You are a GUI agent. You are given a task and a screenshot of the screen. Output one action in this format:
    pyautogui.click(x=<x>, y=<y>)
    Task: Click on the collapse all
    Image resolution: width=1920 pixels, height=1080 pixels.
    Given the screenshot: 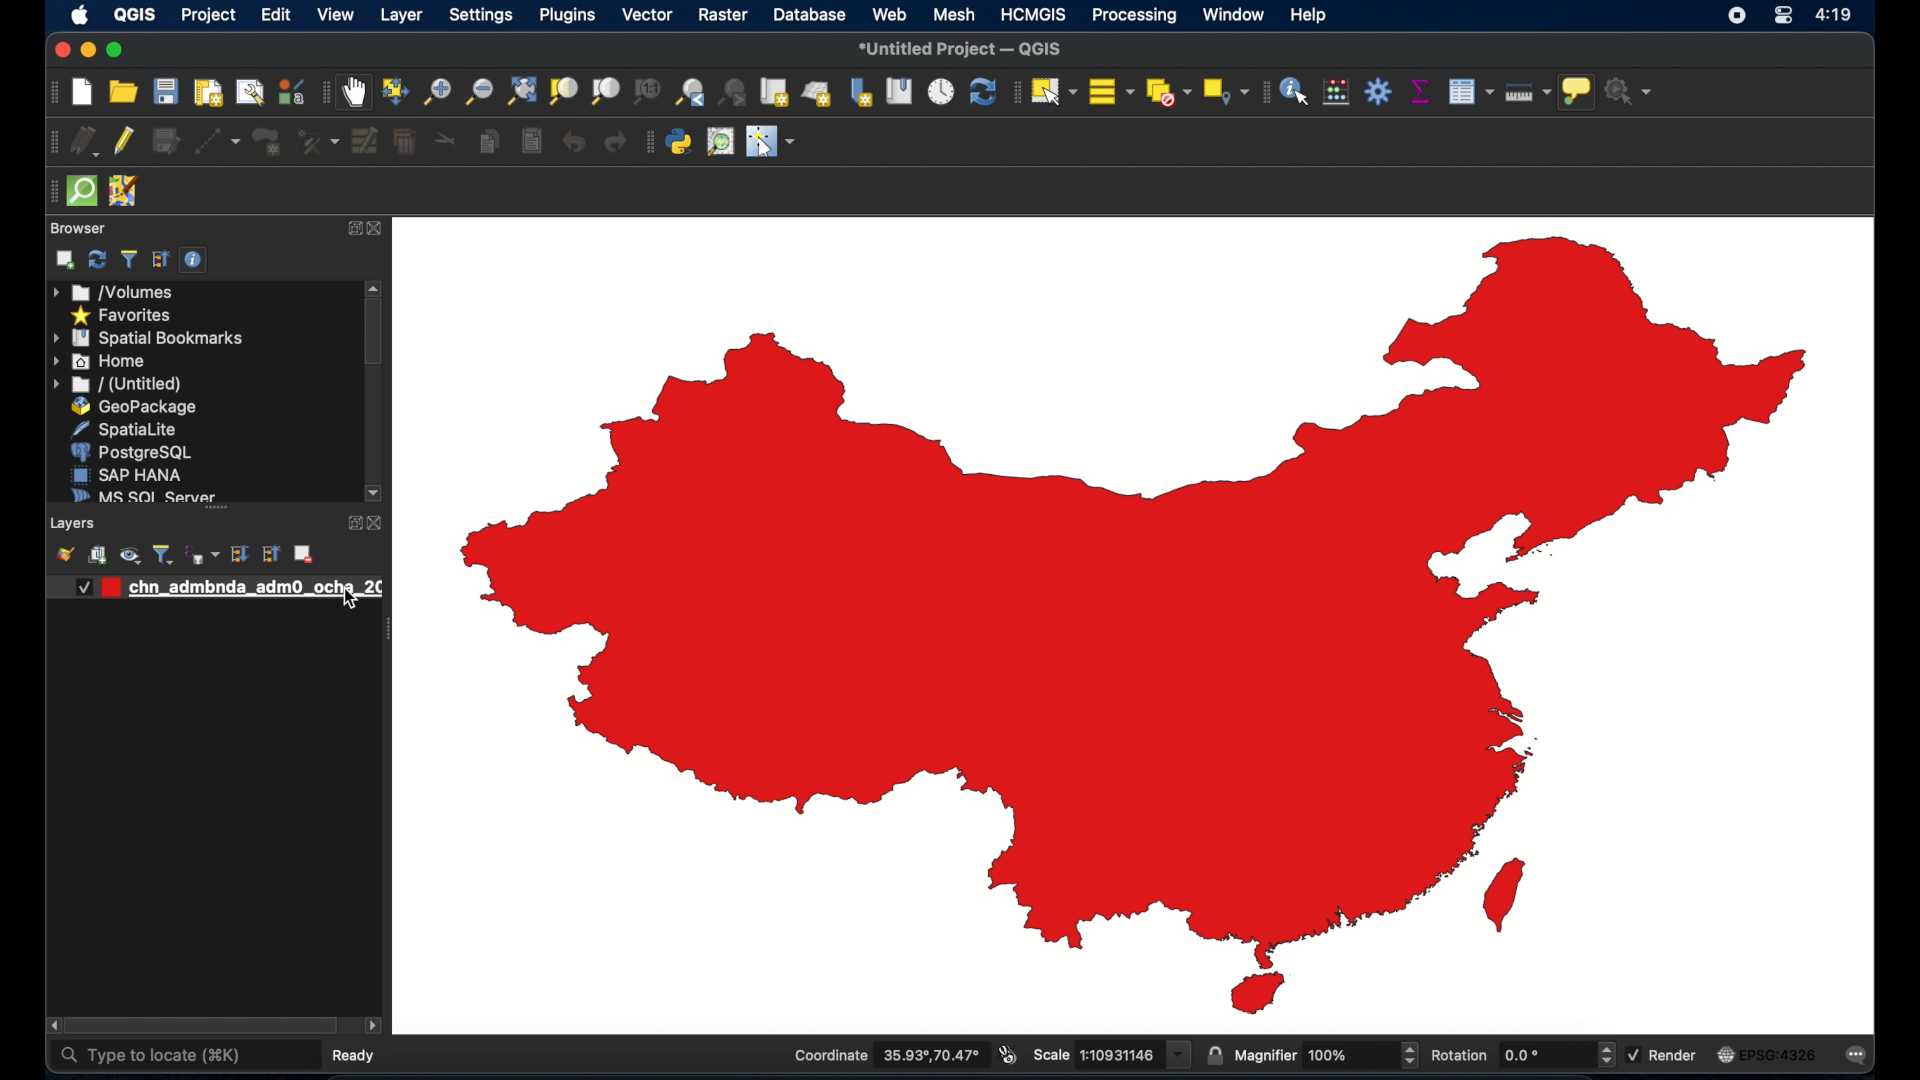 What is the action you would take?
    pyautogui.click(x=161, y=260)
    